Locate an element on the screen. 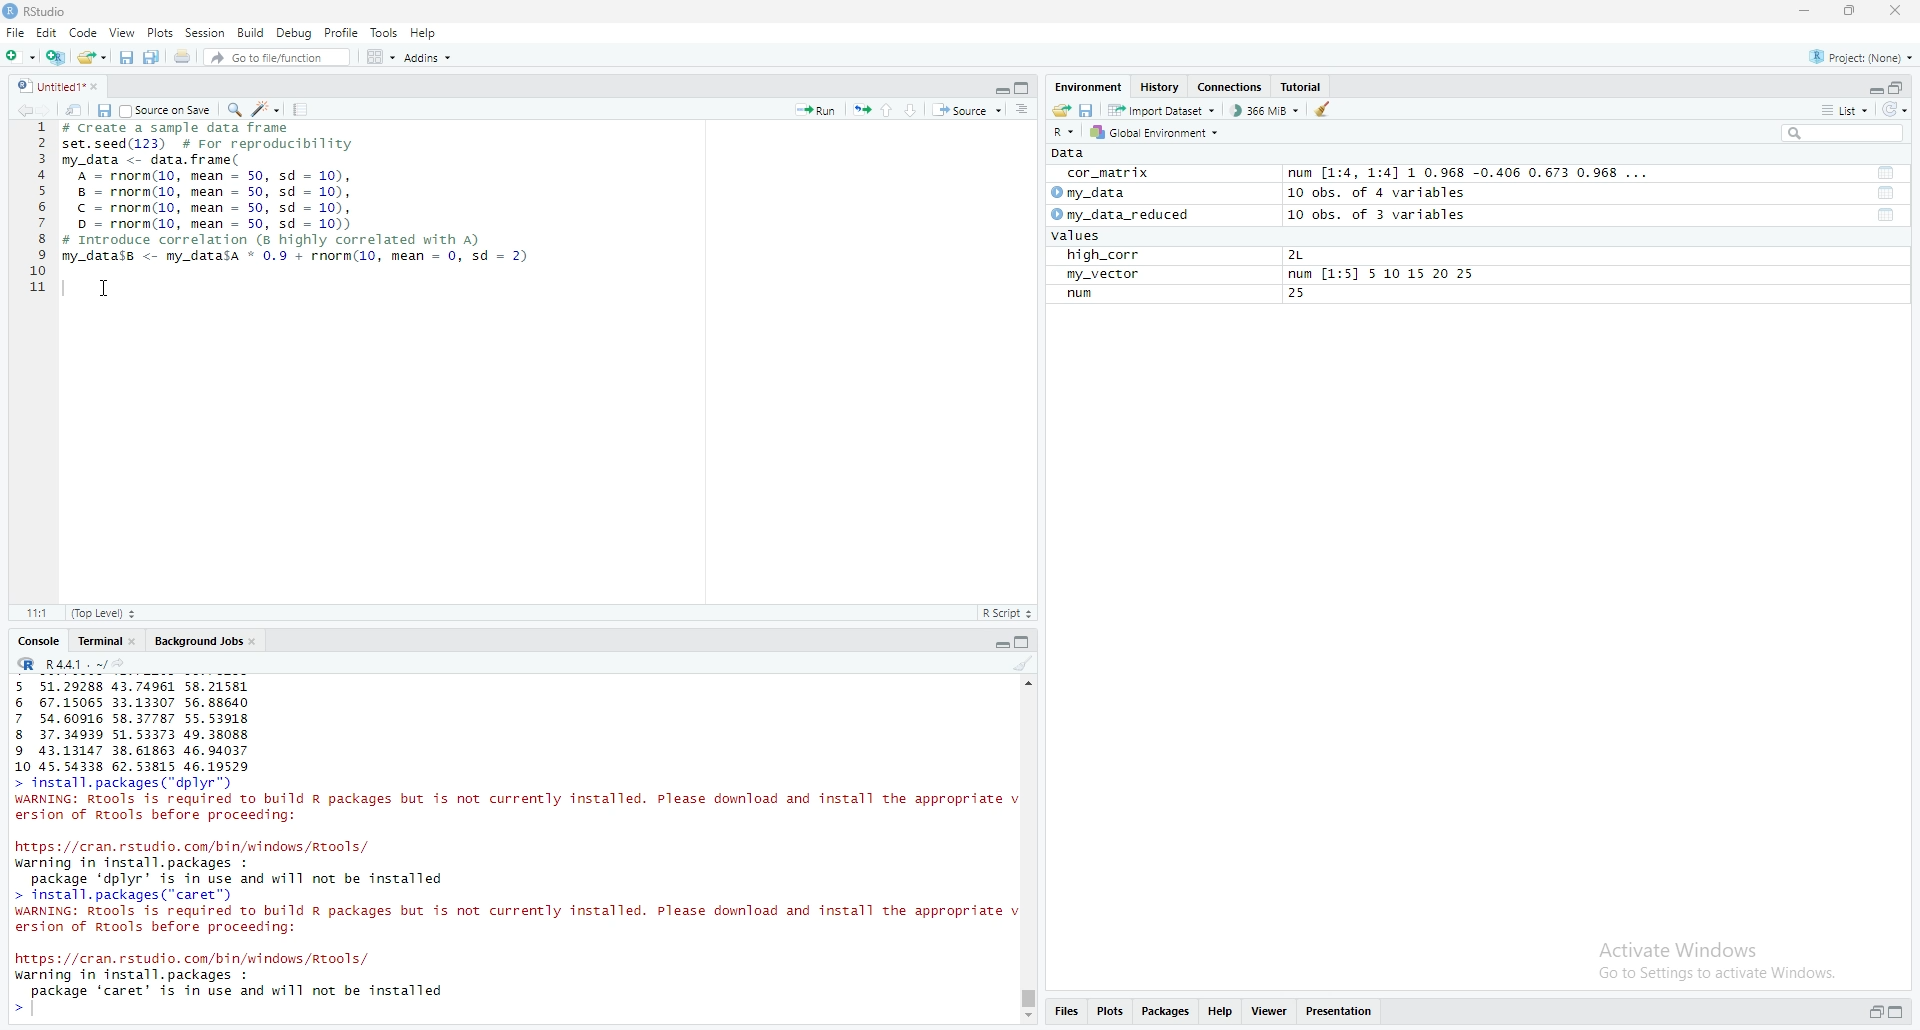 The height and width of the screenshot is (1030, 1920). Scroll down is located at coordinates (1031, 1019).